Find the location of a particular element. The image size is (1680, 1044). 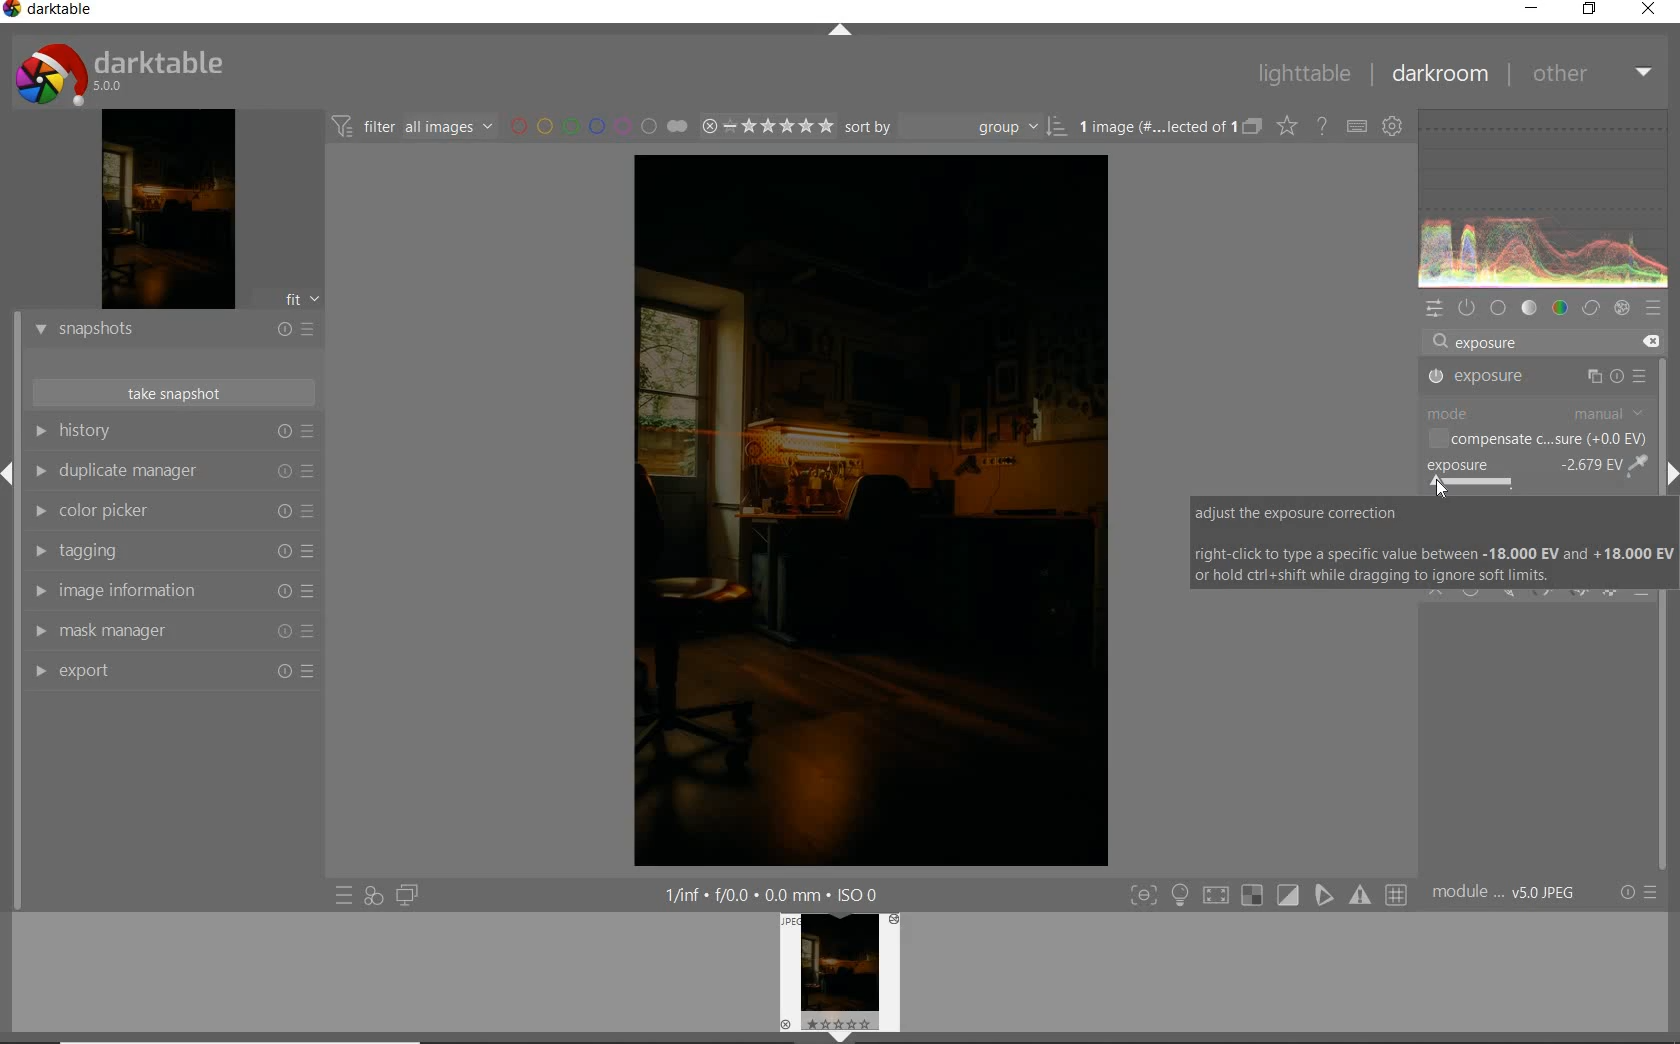

image preview is located at coordinates (845, 976).